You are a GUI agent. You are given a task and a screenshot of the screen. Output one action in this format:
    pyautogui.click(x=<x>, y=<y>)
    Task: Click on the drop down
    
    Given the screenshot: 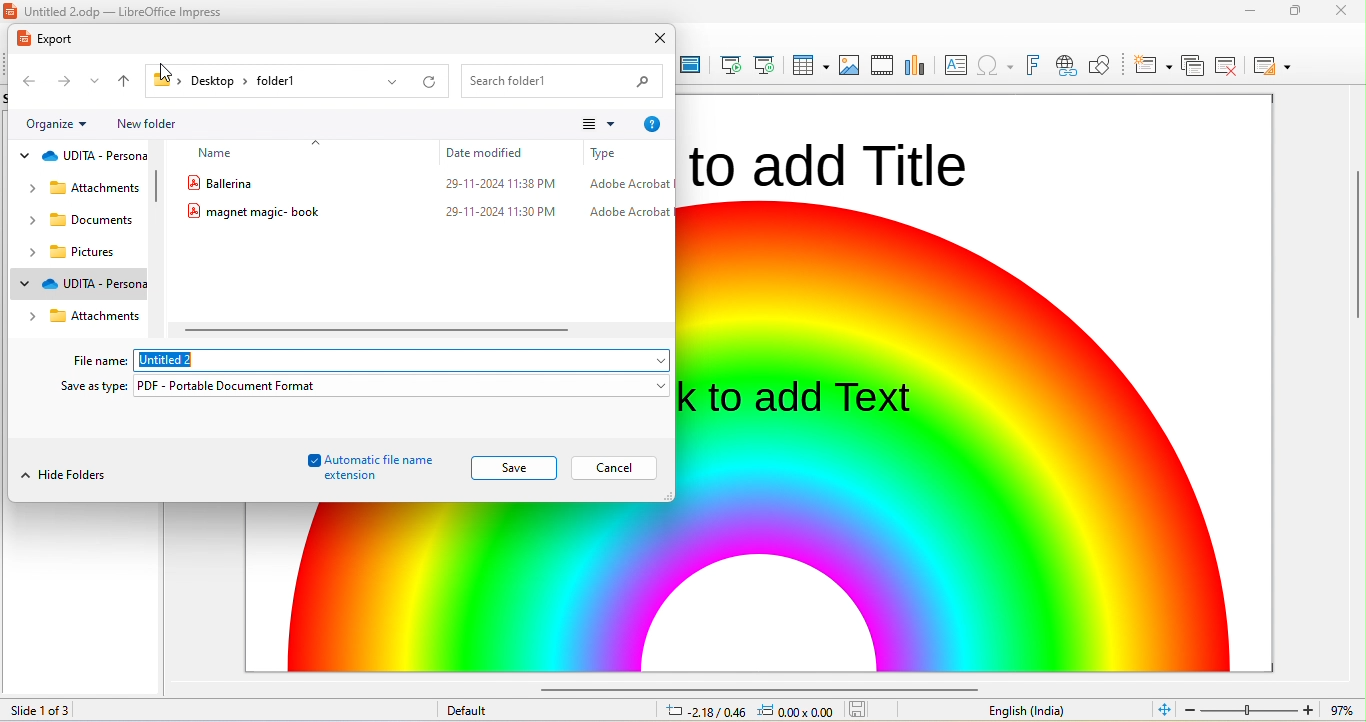 What is the action you would take?
    pyautogui.click(x=656, y=384)
    